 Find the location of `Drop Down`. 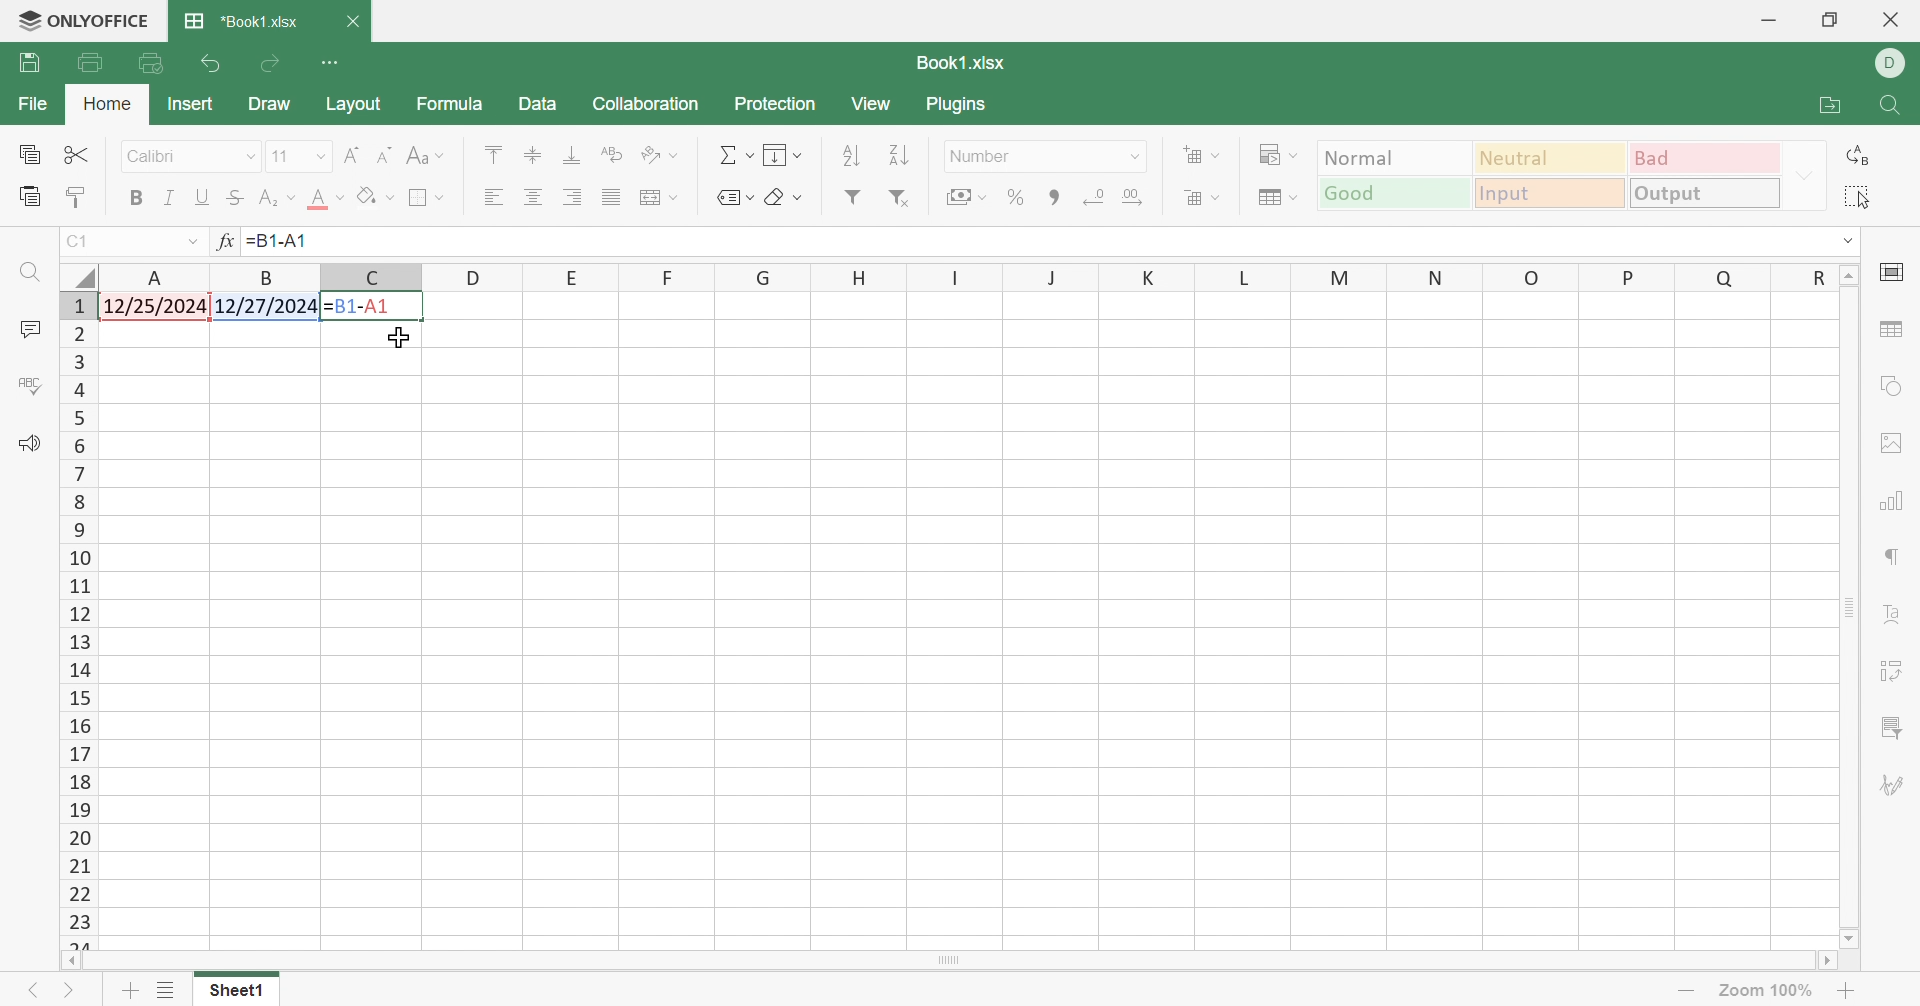

Drop Down is located at coordinates (1805, 174).